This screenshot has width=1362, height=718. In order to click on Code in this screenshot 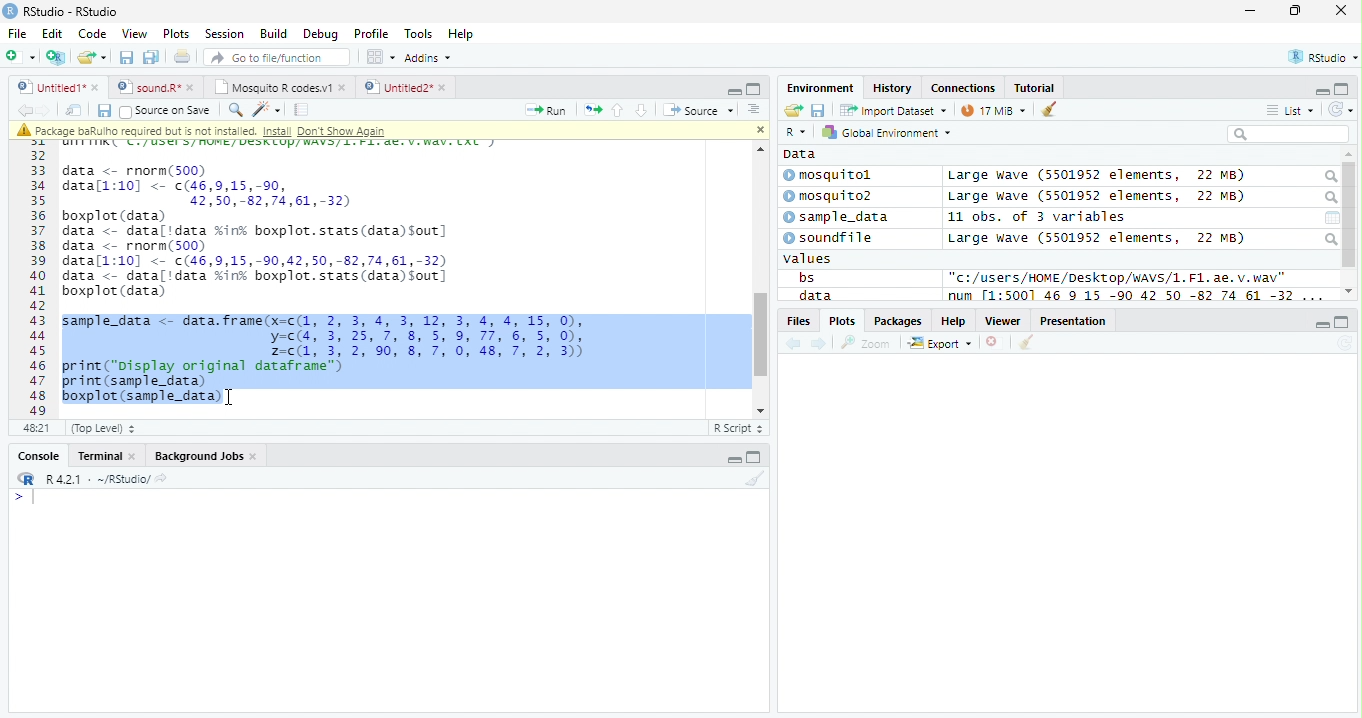, I will do `click(92, 34)`.